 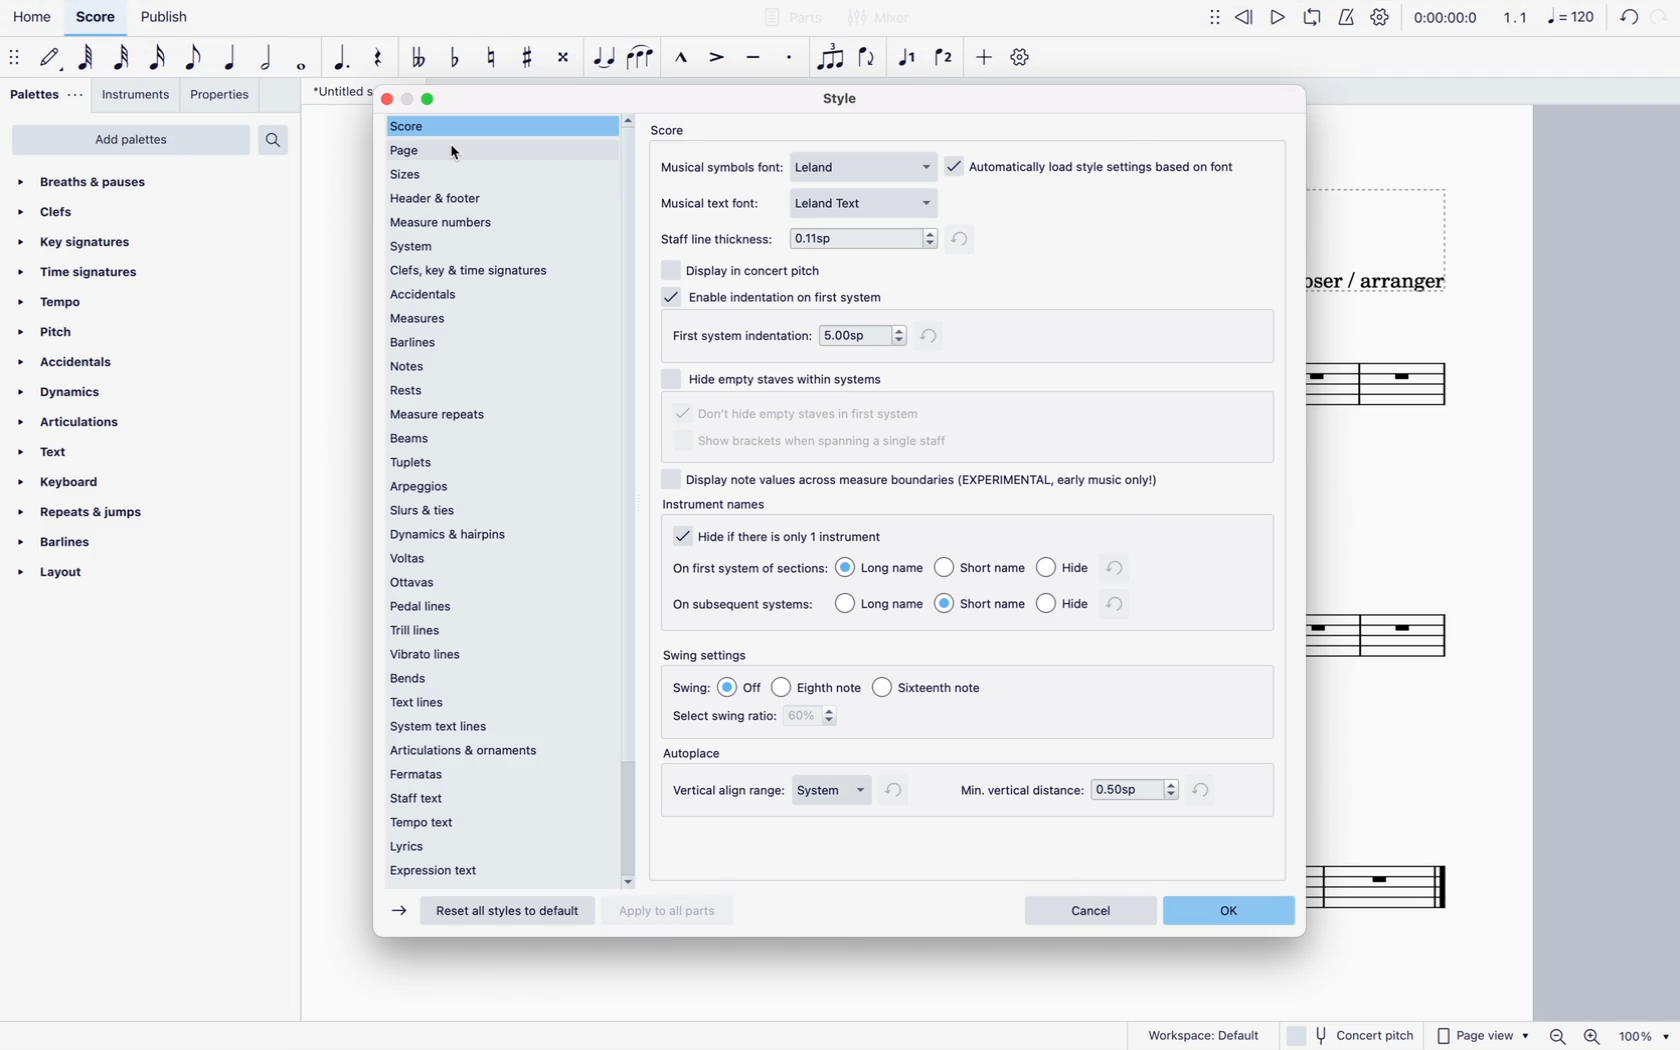 What do you see at coordinates (680, 59) in the screenshot?
I see `marcatto` at bounding box center [680, 59].